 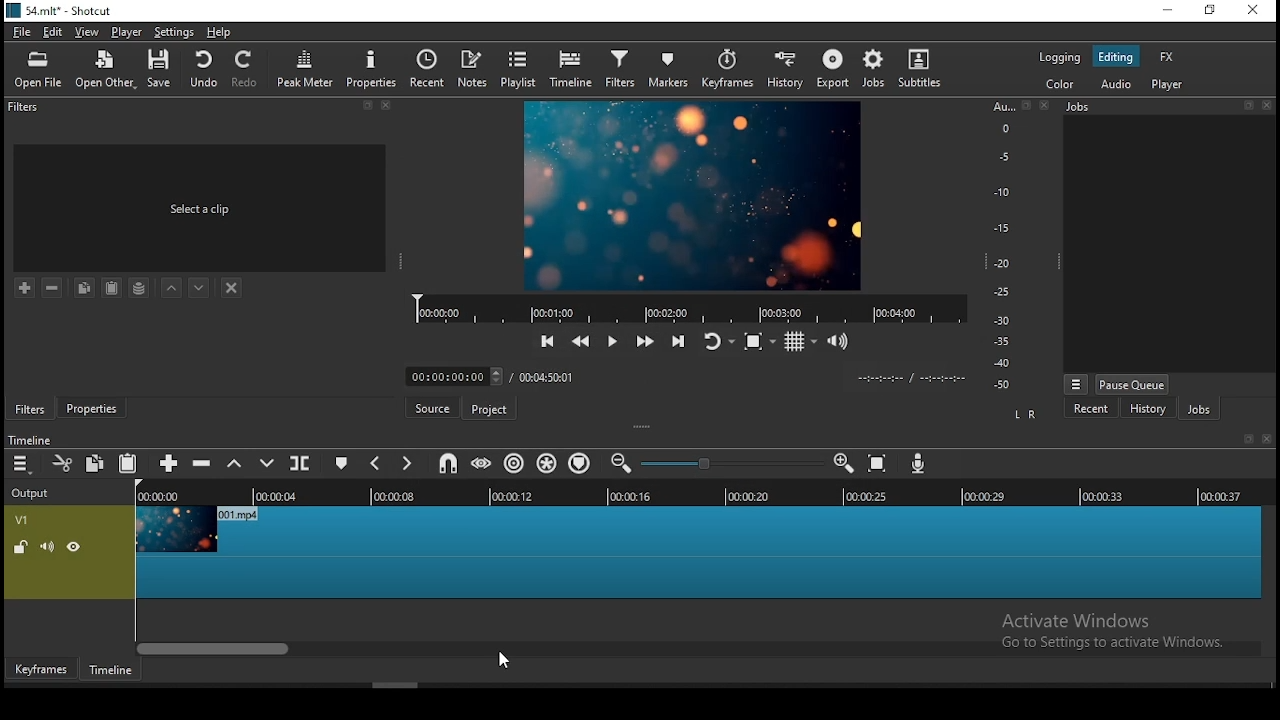 I want to click on 00:00:16, so click(x=631, y=496).